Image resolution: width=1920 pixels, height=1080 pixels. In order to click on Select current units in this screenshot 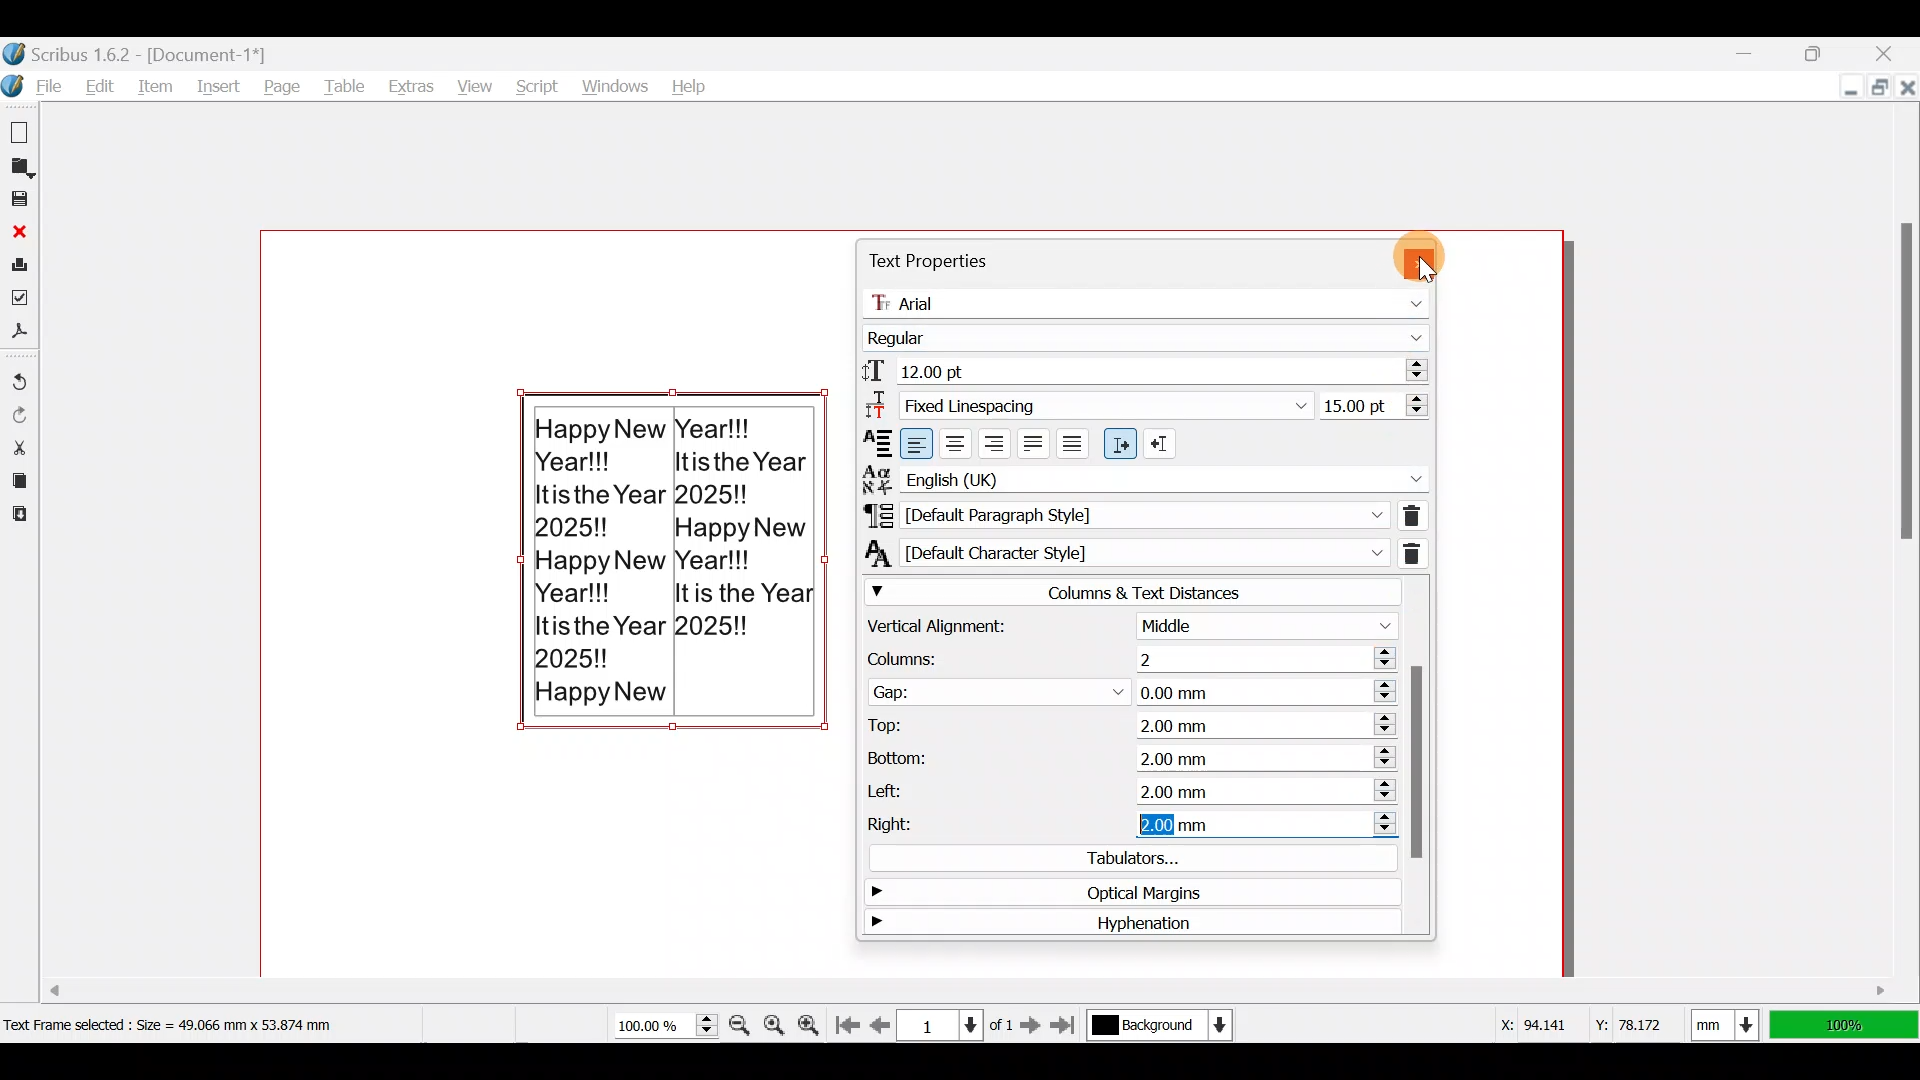, I will do `click(1730, 1021)`.